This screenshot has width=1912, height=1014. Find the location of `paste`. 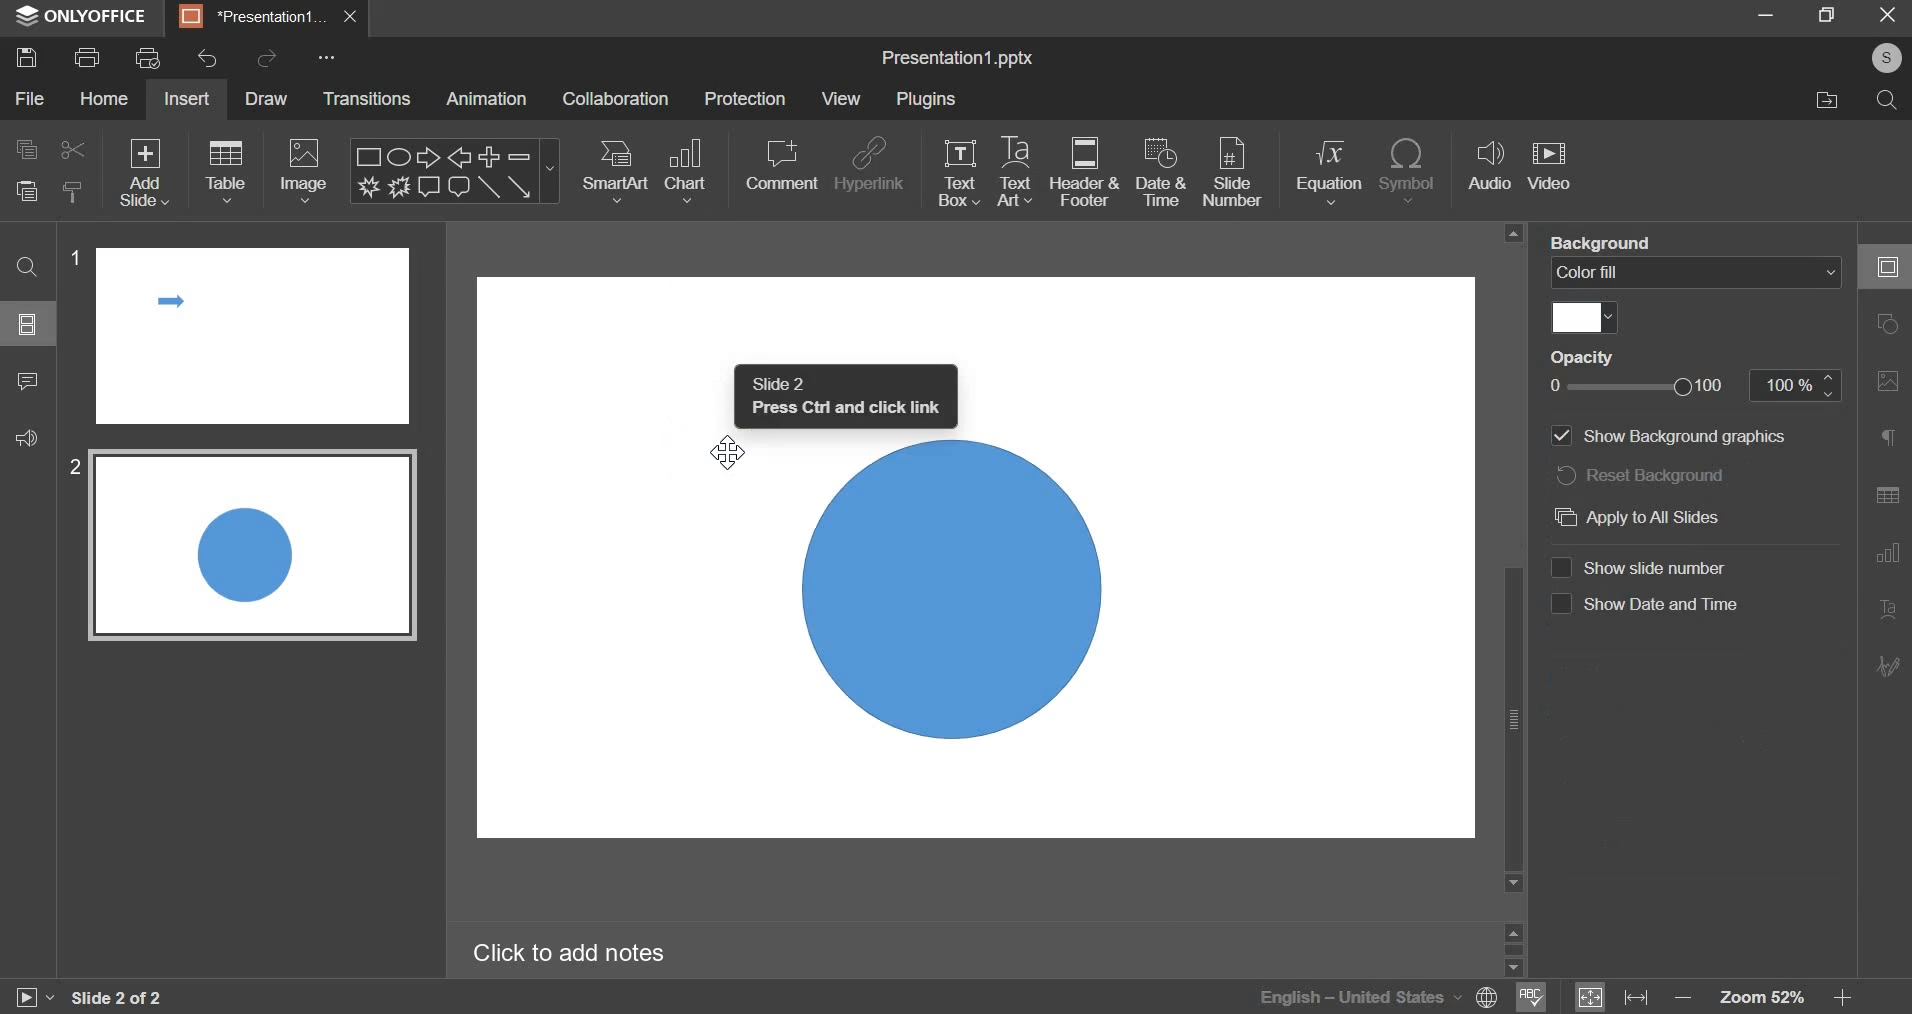

paste is located at coordinates (28, 190).